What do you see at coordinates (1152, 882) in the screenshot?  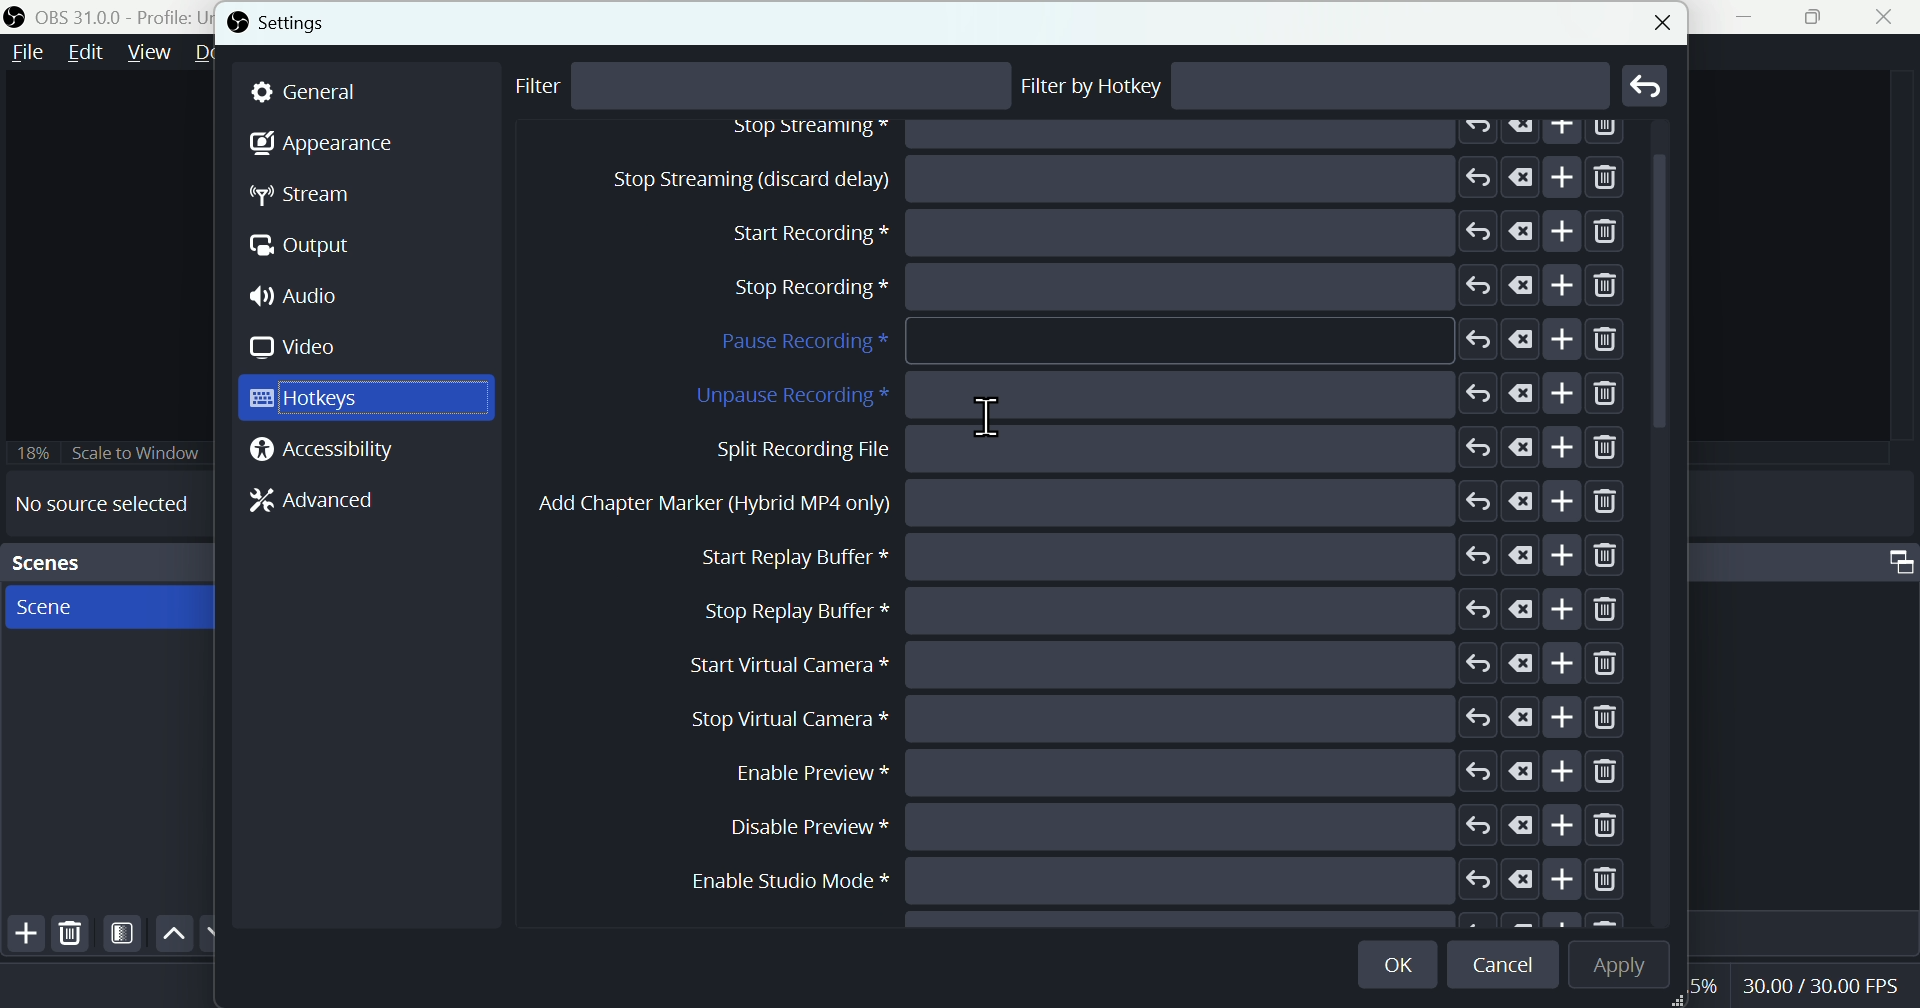 I see `Enable studio mode` at bounding box center [1152, 882].